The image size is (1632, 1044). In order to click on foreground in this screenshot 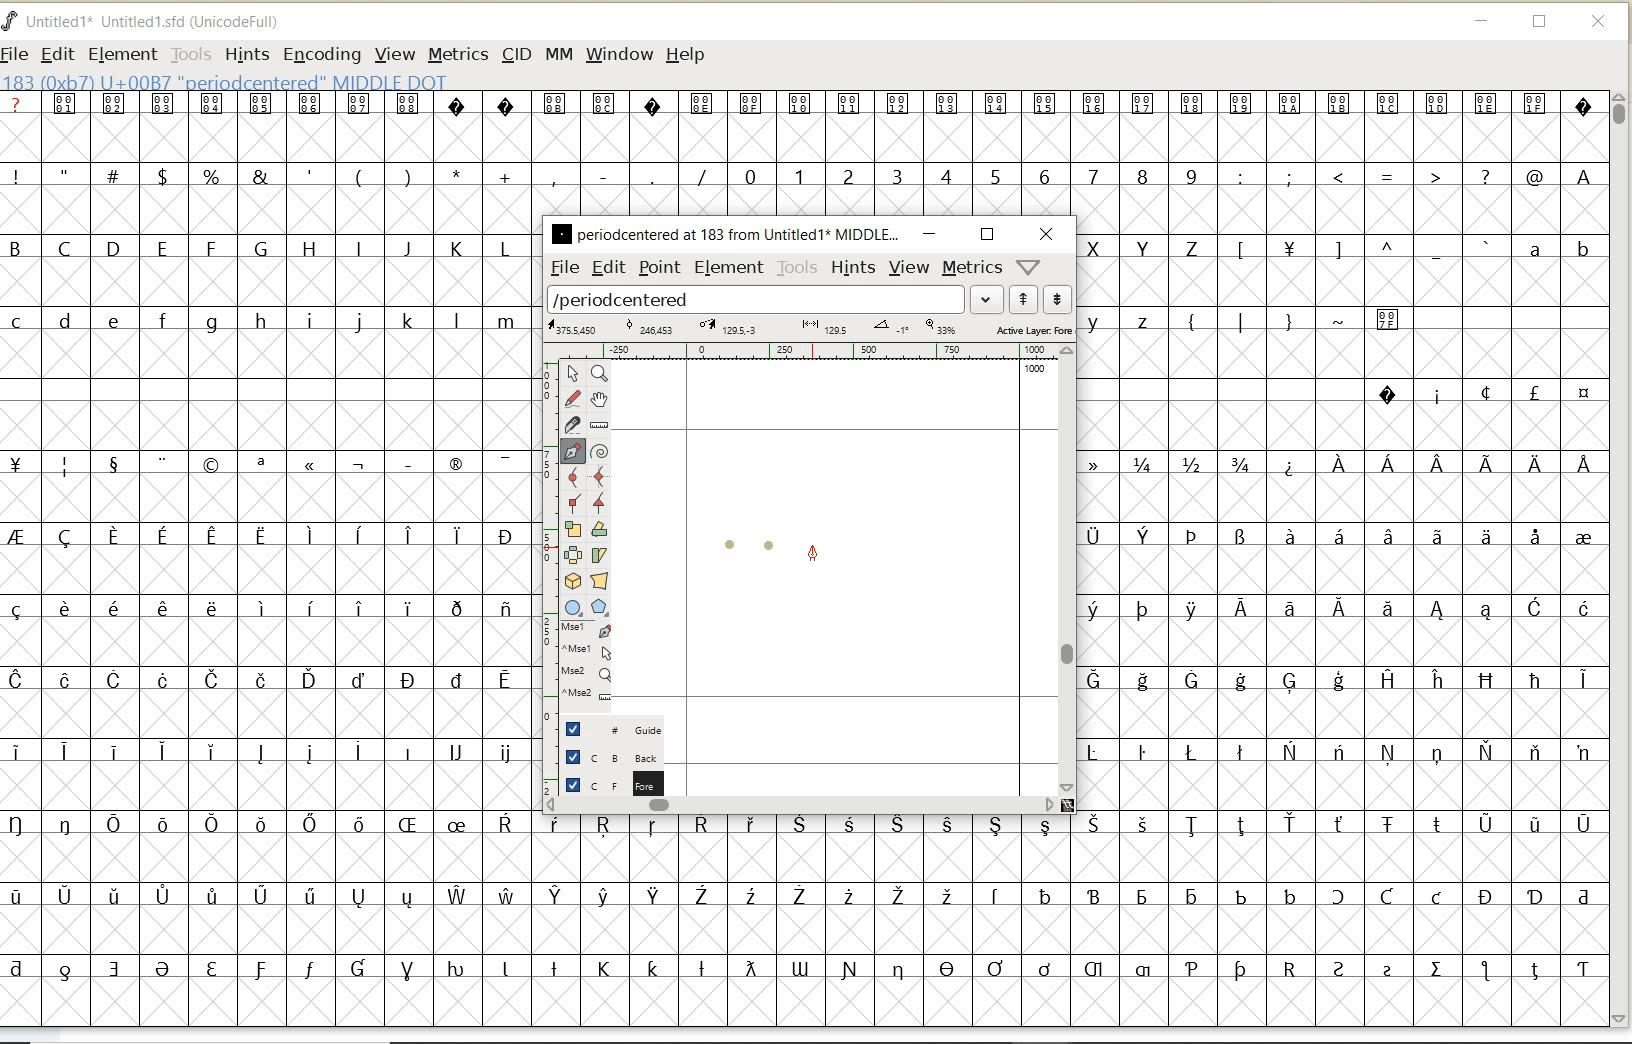, I will do `click(607, 782)`.